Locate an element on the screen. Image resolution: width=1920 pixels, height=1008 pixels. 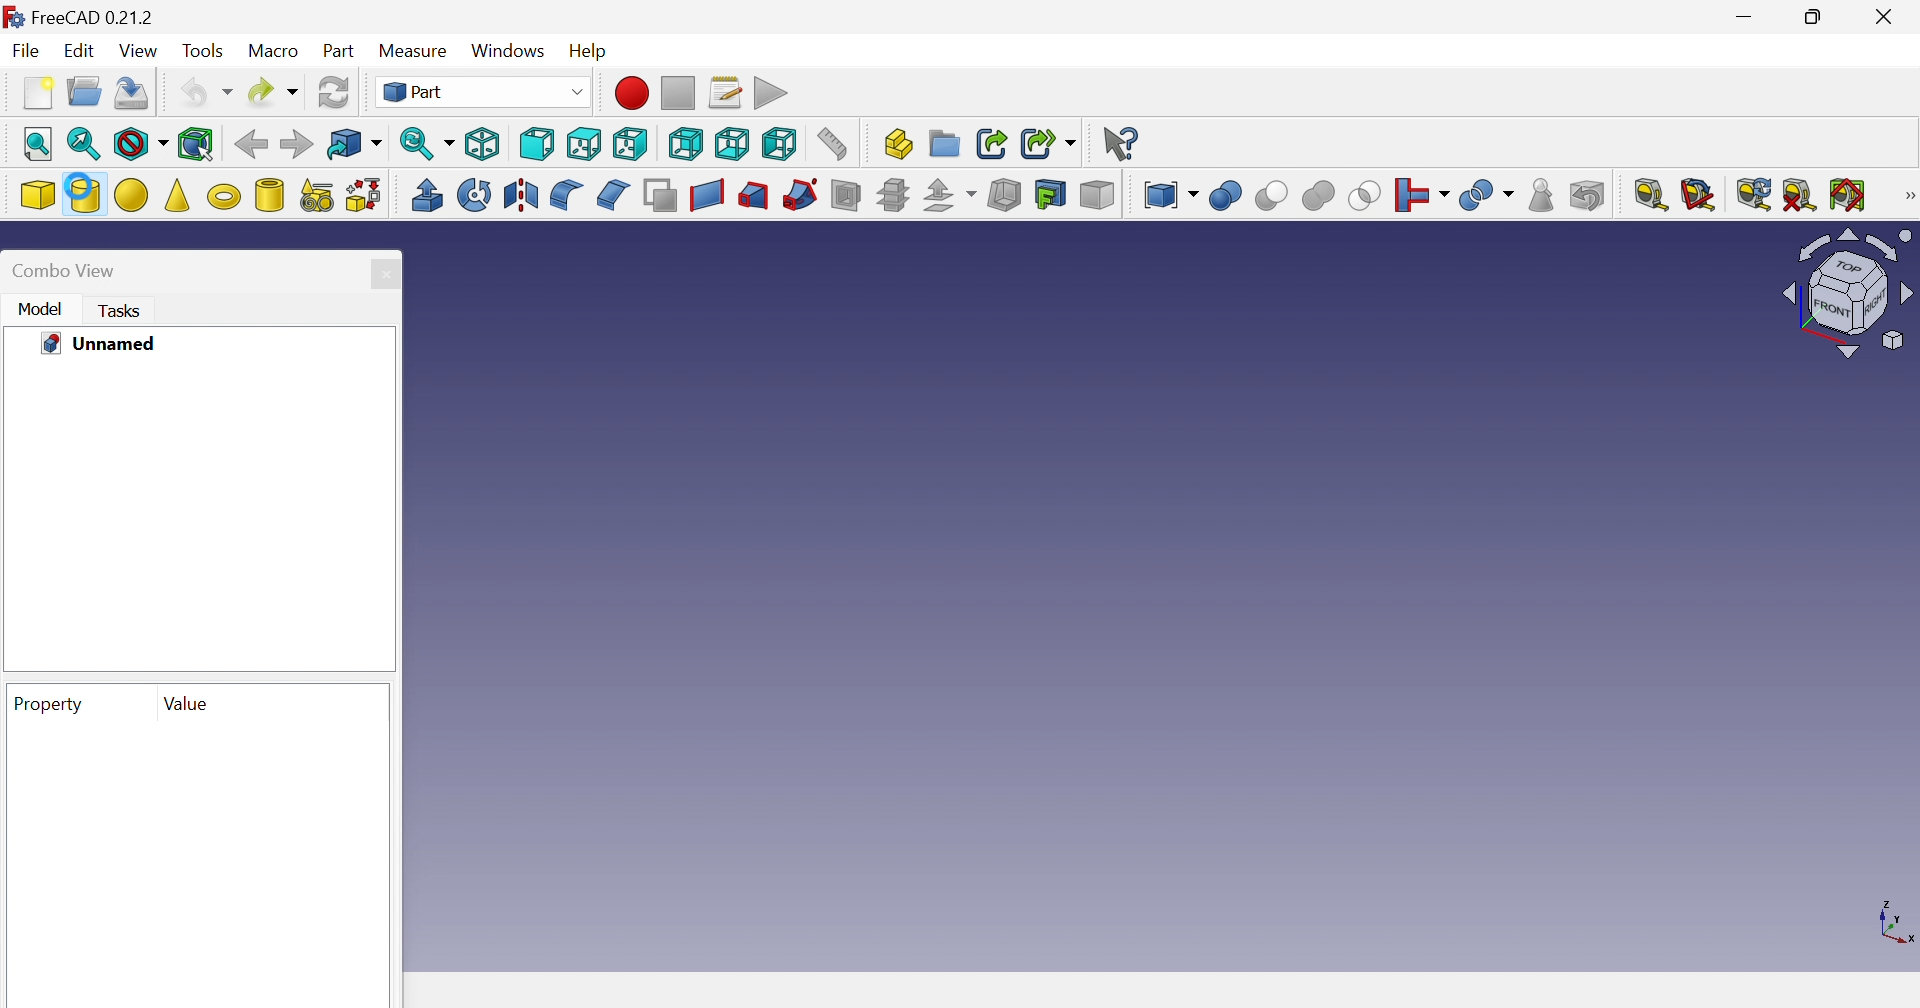
Torus is located at coordinates (224, 198).